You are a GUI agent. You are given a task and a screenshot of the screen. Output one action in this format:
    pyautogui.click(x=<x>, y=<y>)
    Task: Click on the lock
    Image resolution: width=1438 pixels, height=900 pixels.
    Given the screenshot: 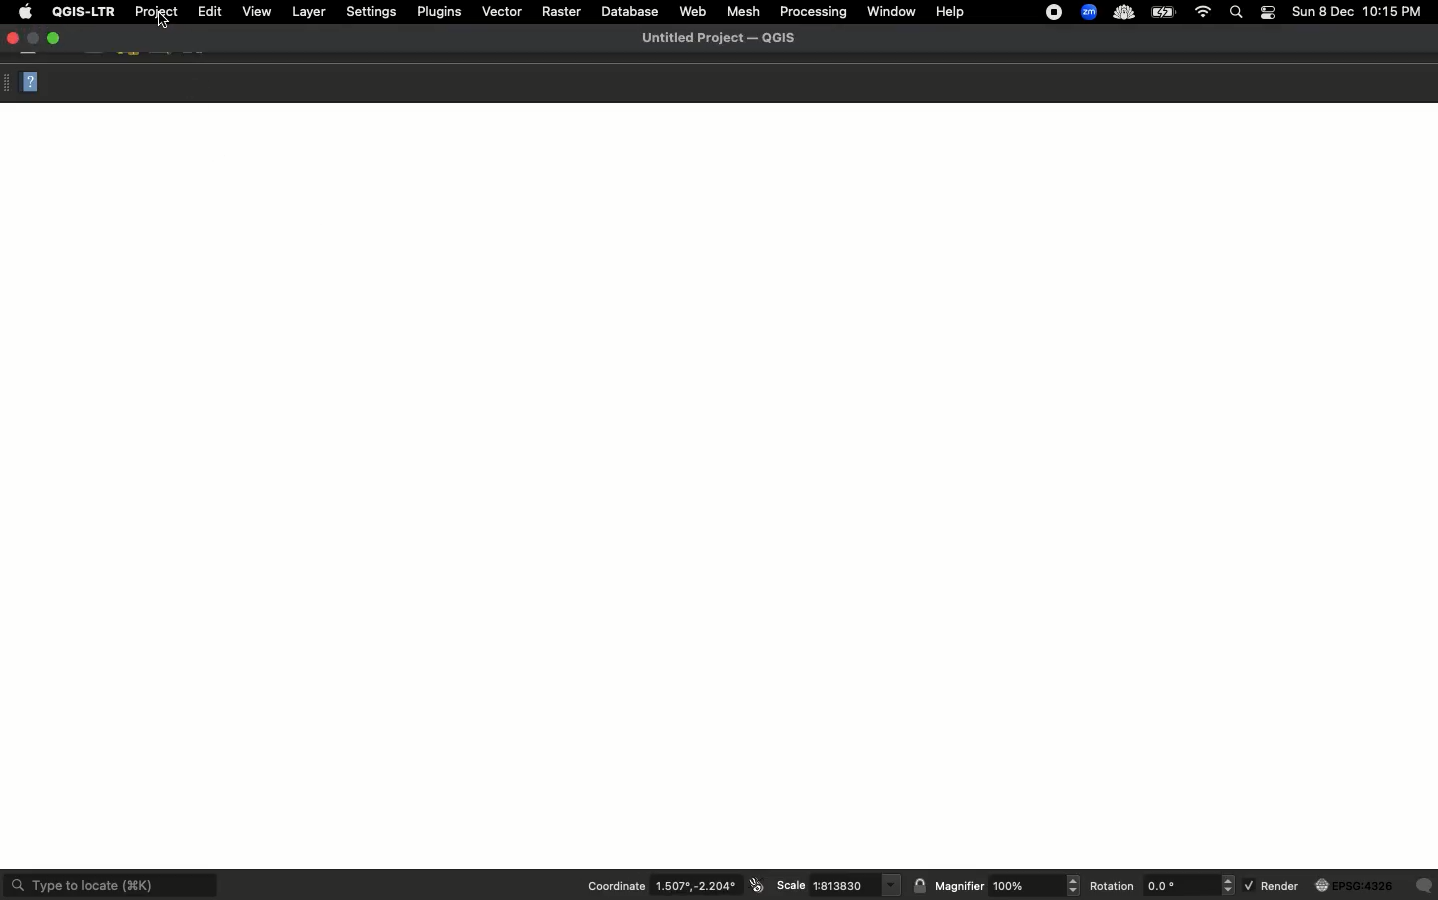 What is the action you would take?
    pyautogui.click(x=922, y=885)
    